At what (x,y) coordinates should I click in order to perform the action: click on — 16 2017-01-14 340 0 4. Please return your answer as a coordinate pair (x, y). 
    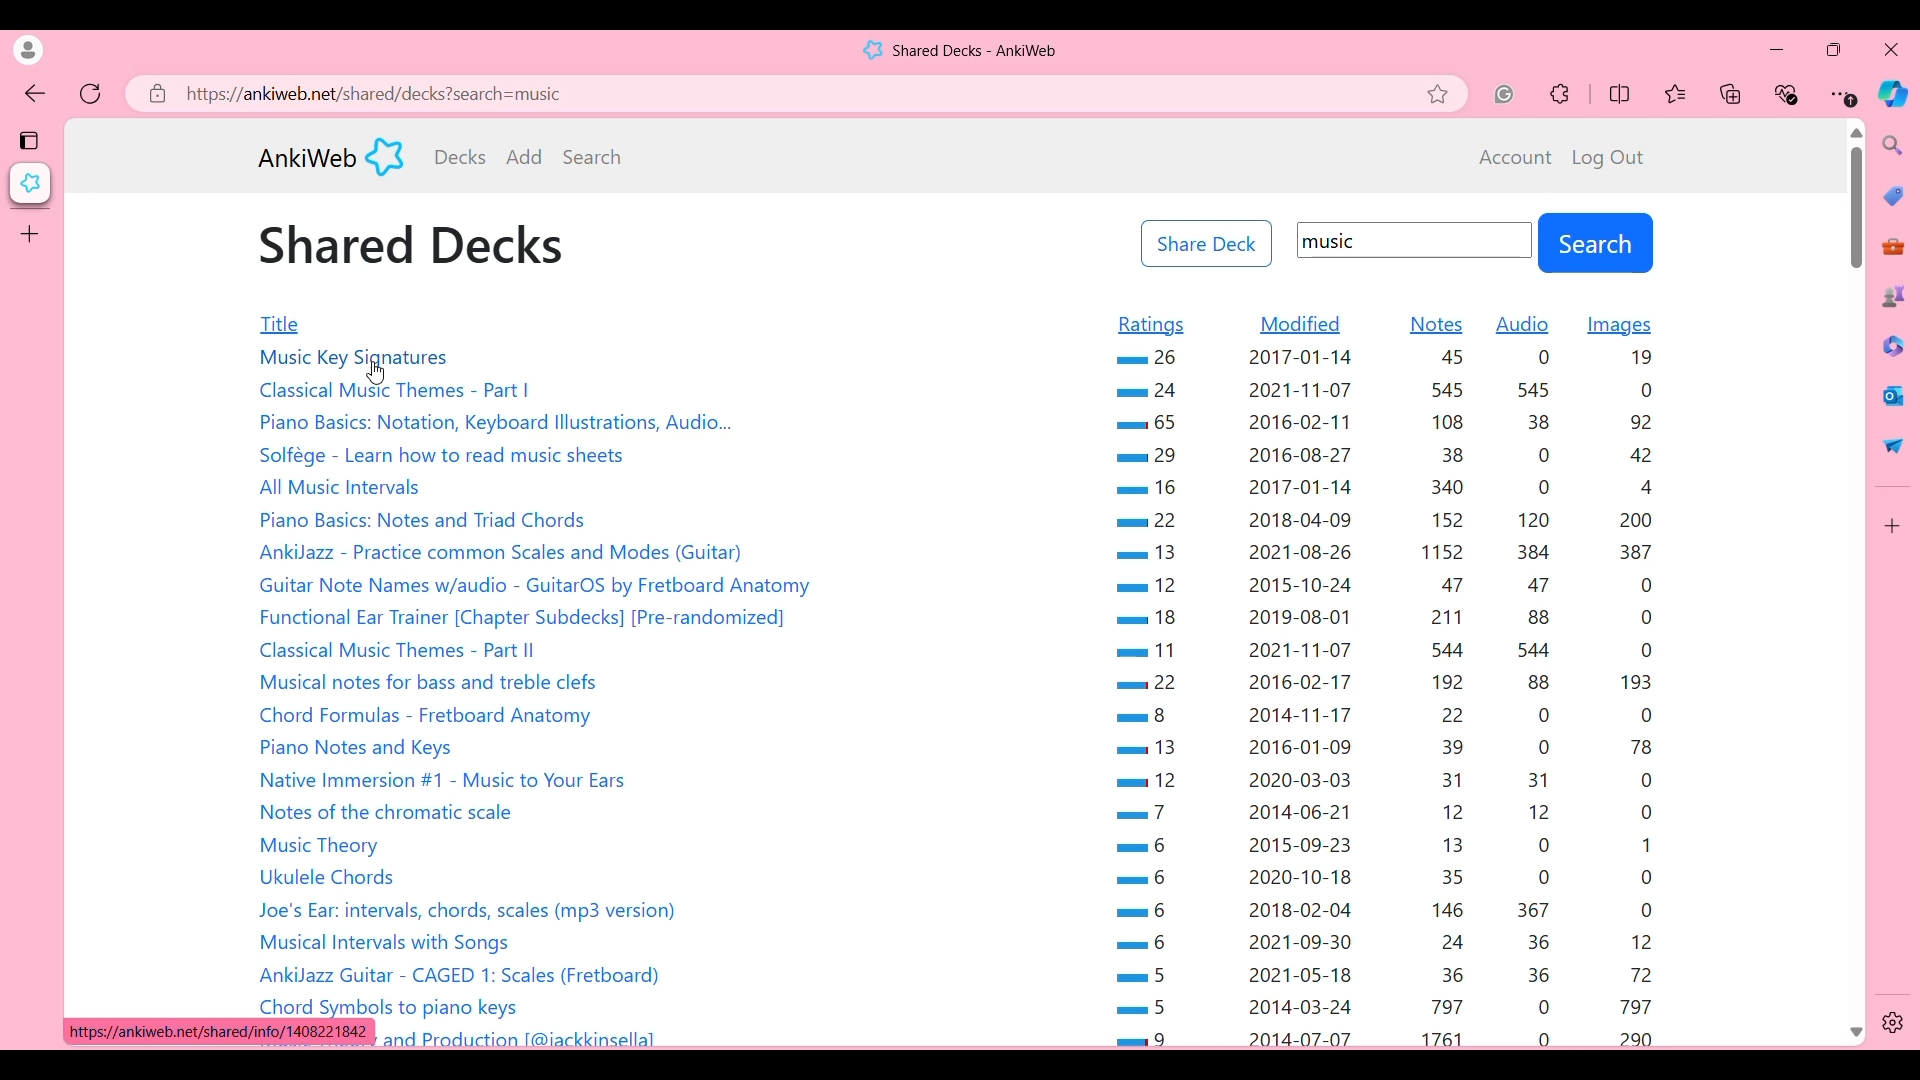
    Looking at the image, I should click on (1384, 486).